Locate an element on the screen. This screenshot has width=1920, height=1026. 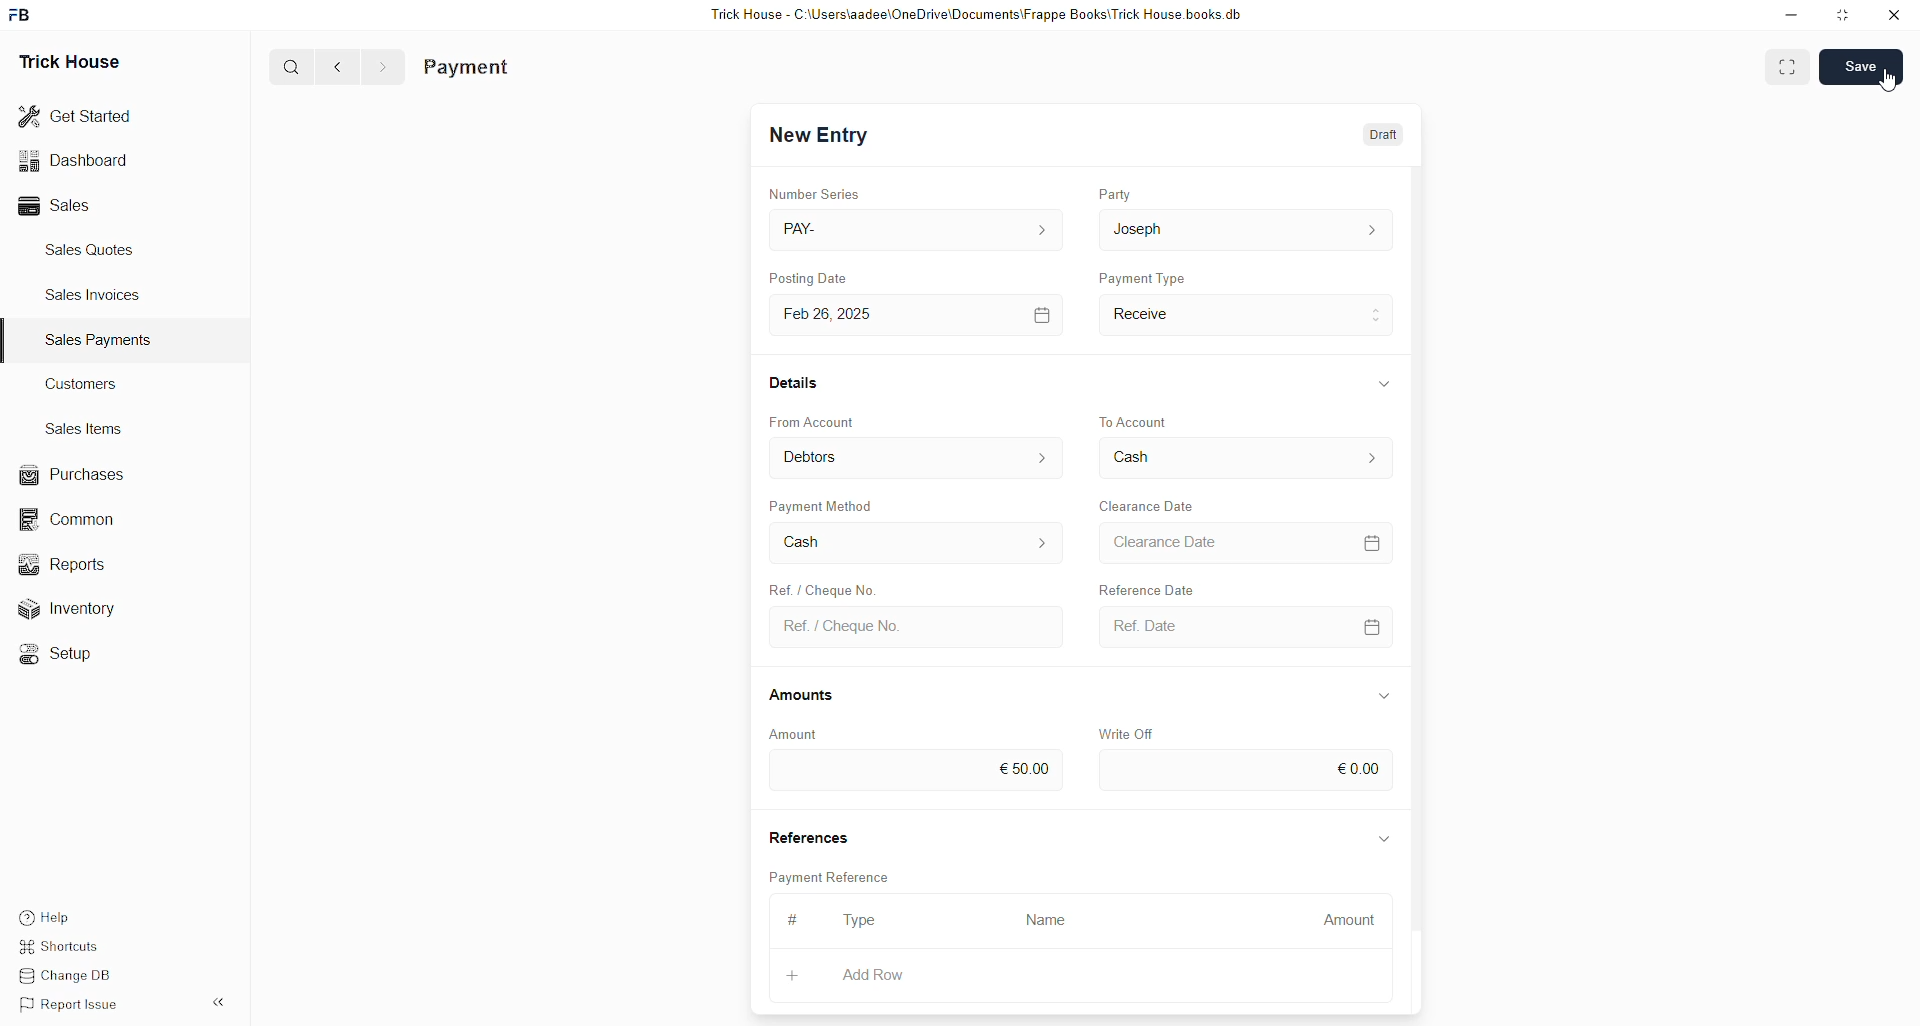
Trick House is located at coordinates (69, 63).